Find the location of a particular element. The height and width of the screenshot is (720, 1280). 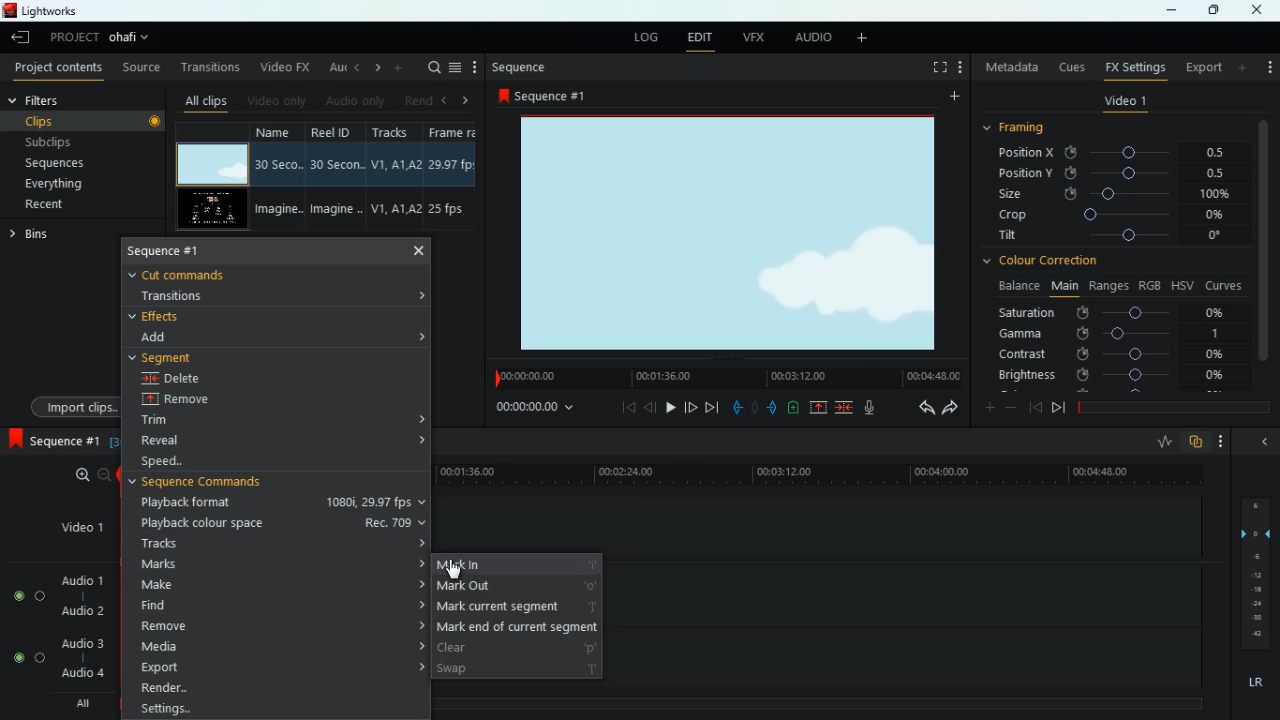

back is located at coordinates (650, 407).